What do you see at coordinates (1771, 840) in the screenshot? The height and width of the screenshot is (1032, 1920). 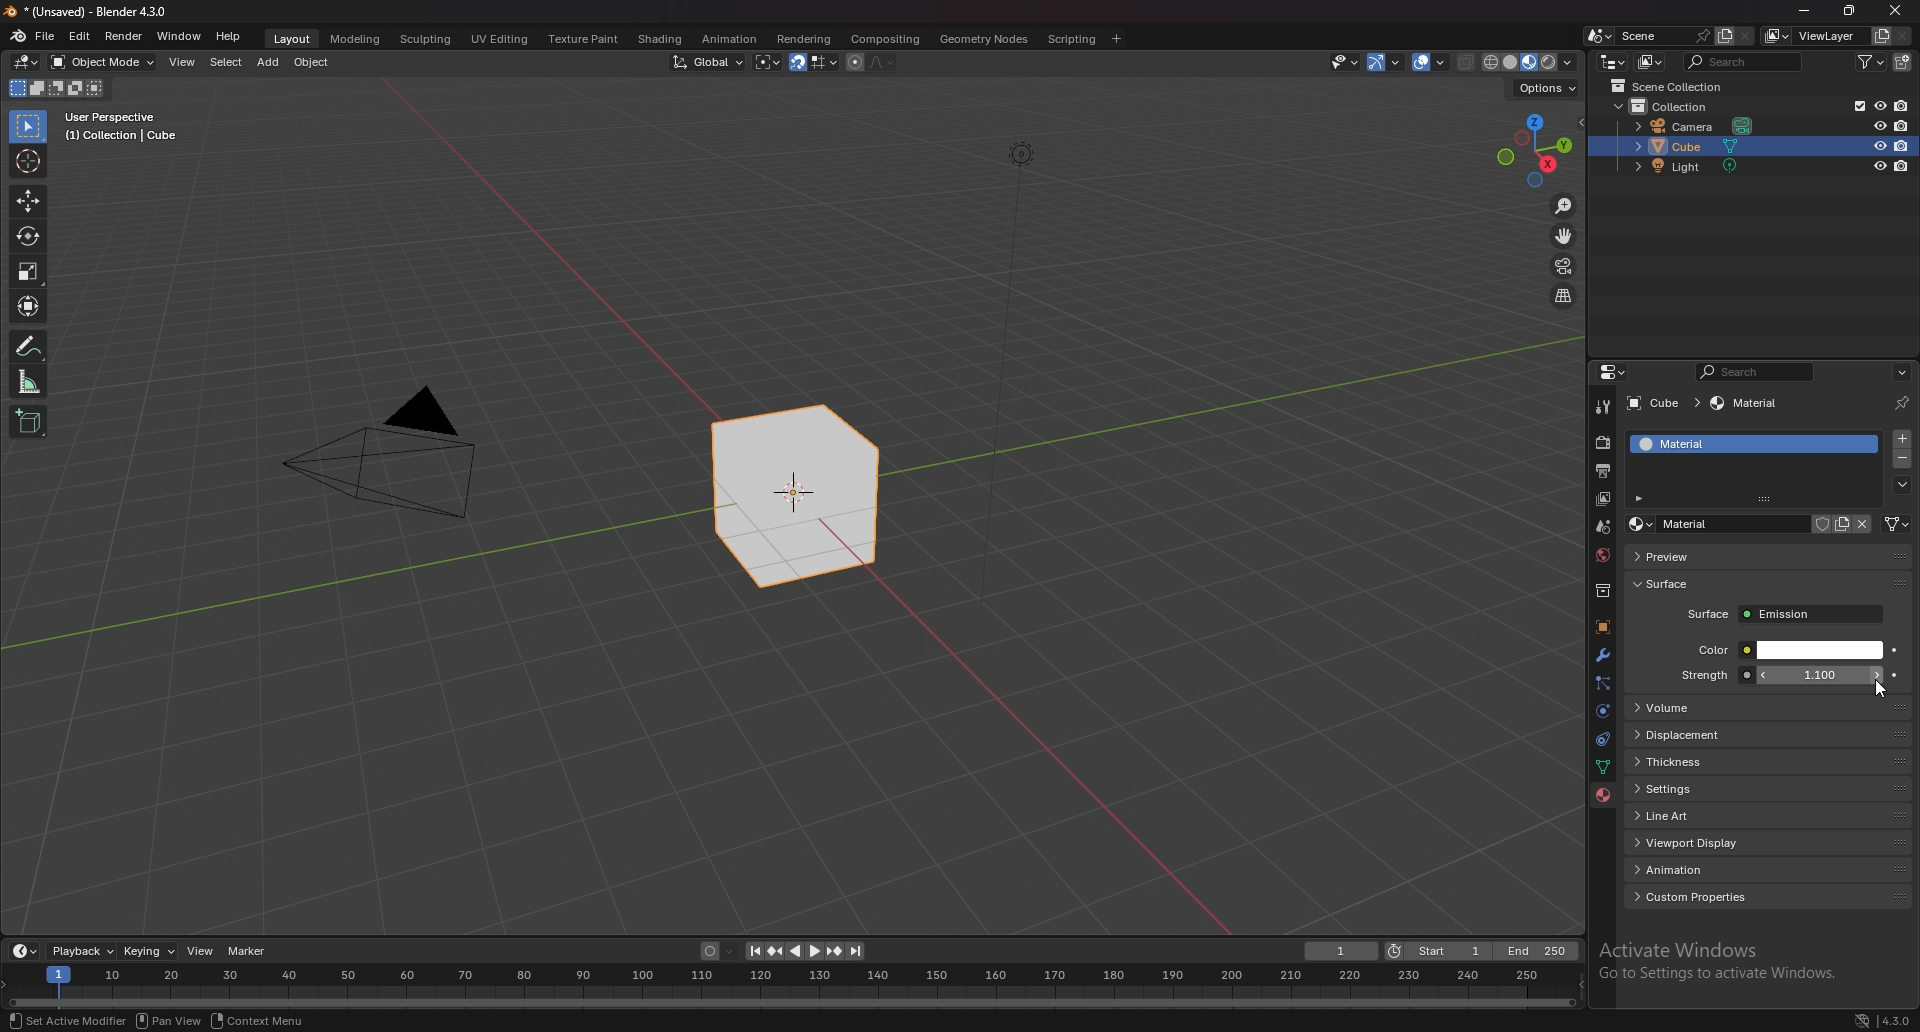 I see `viewport display` at bounding box center [1771, 840].